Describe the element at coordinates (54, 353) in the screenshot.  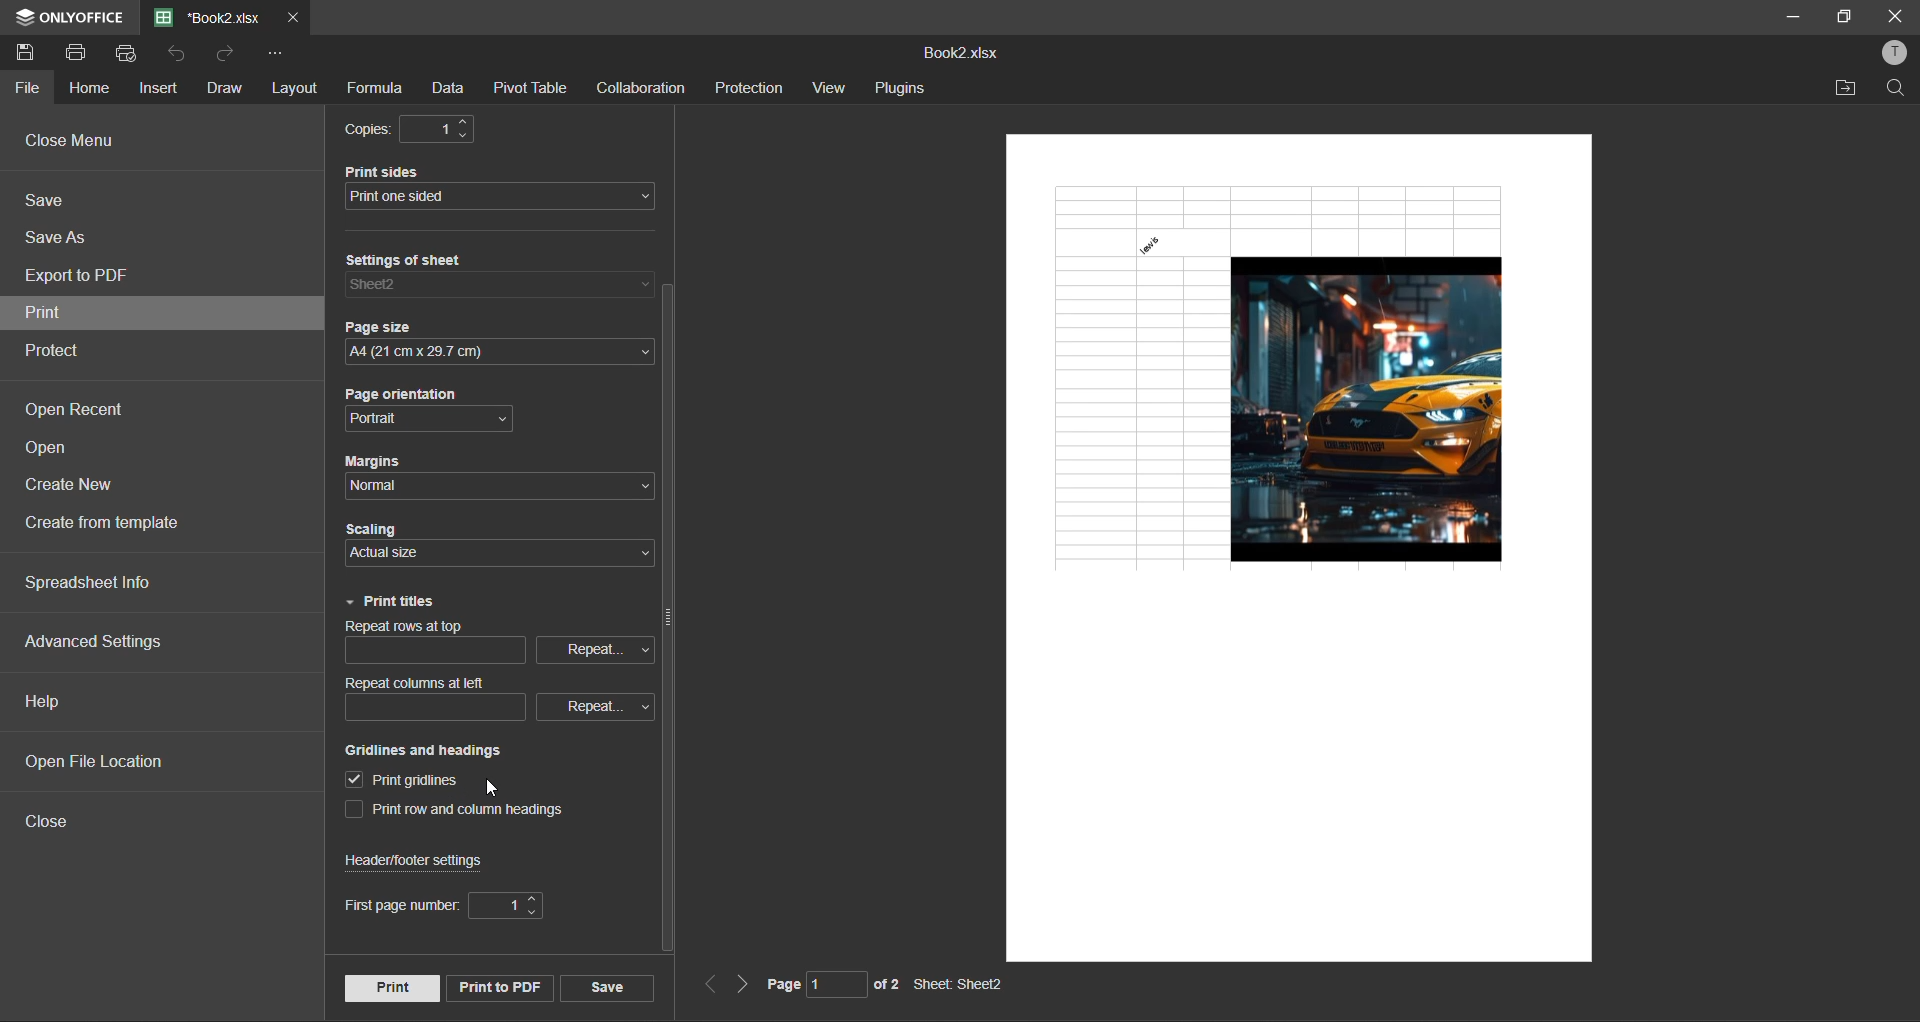
I see `protect` at that location.